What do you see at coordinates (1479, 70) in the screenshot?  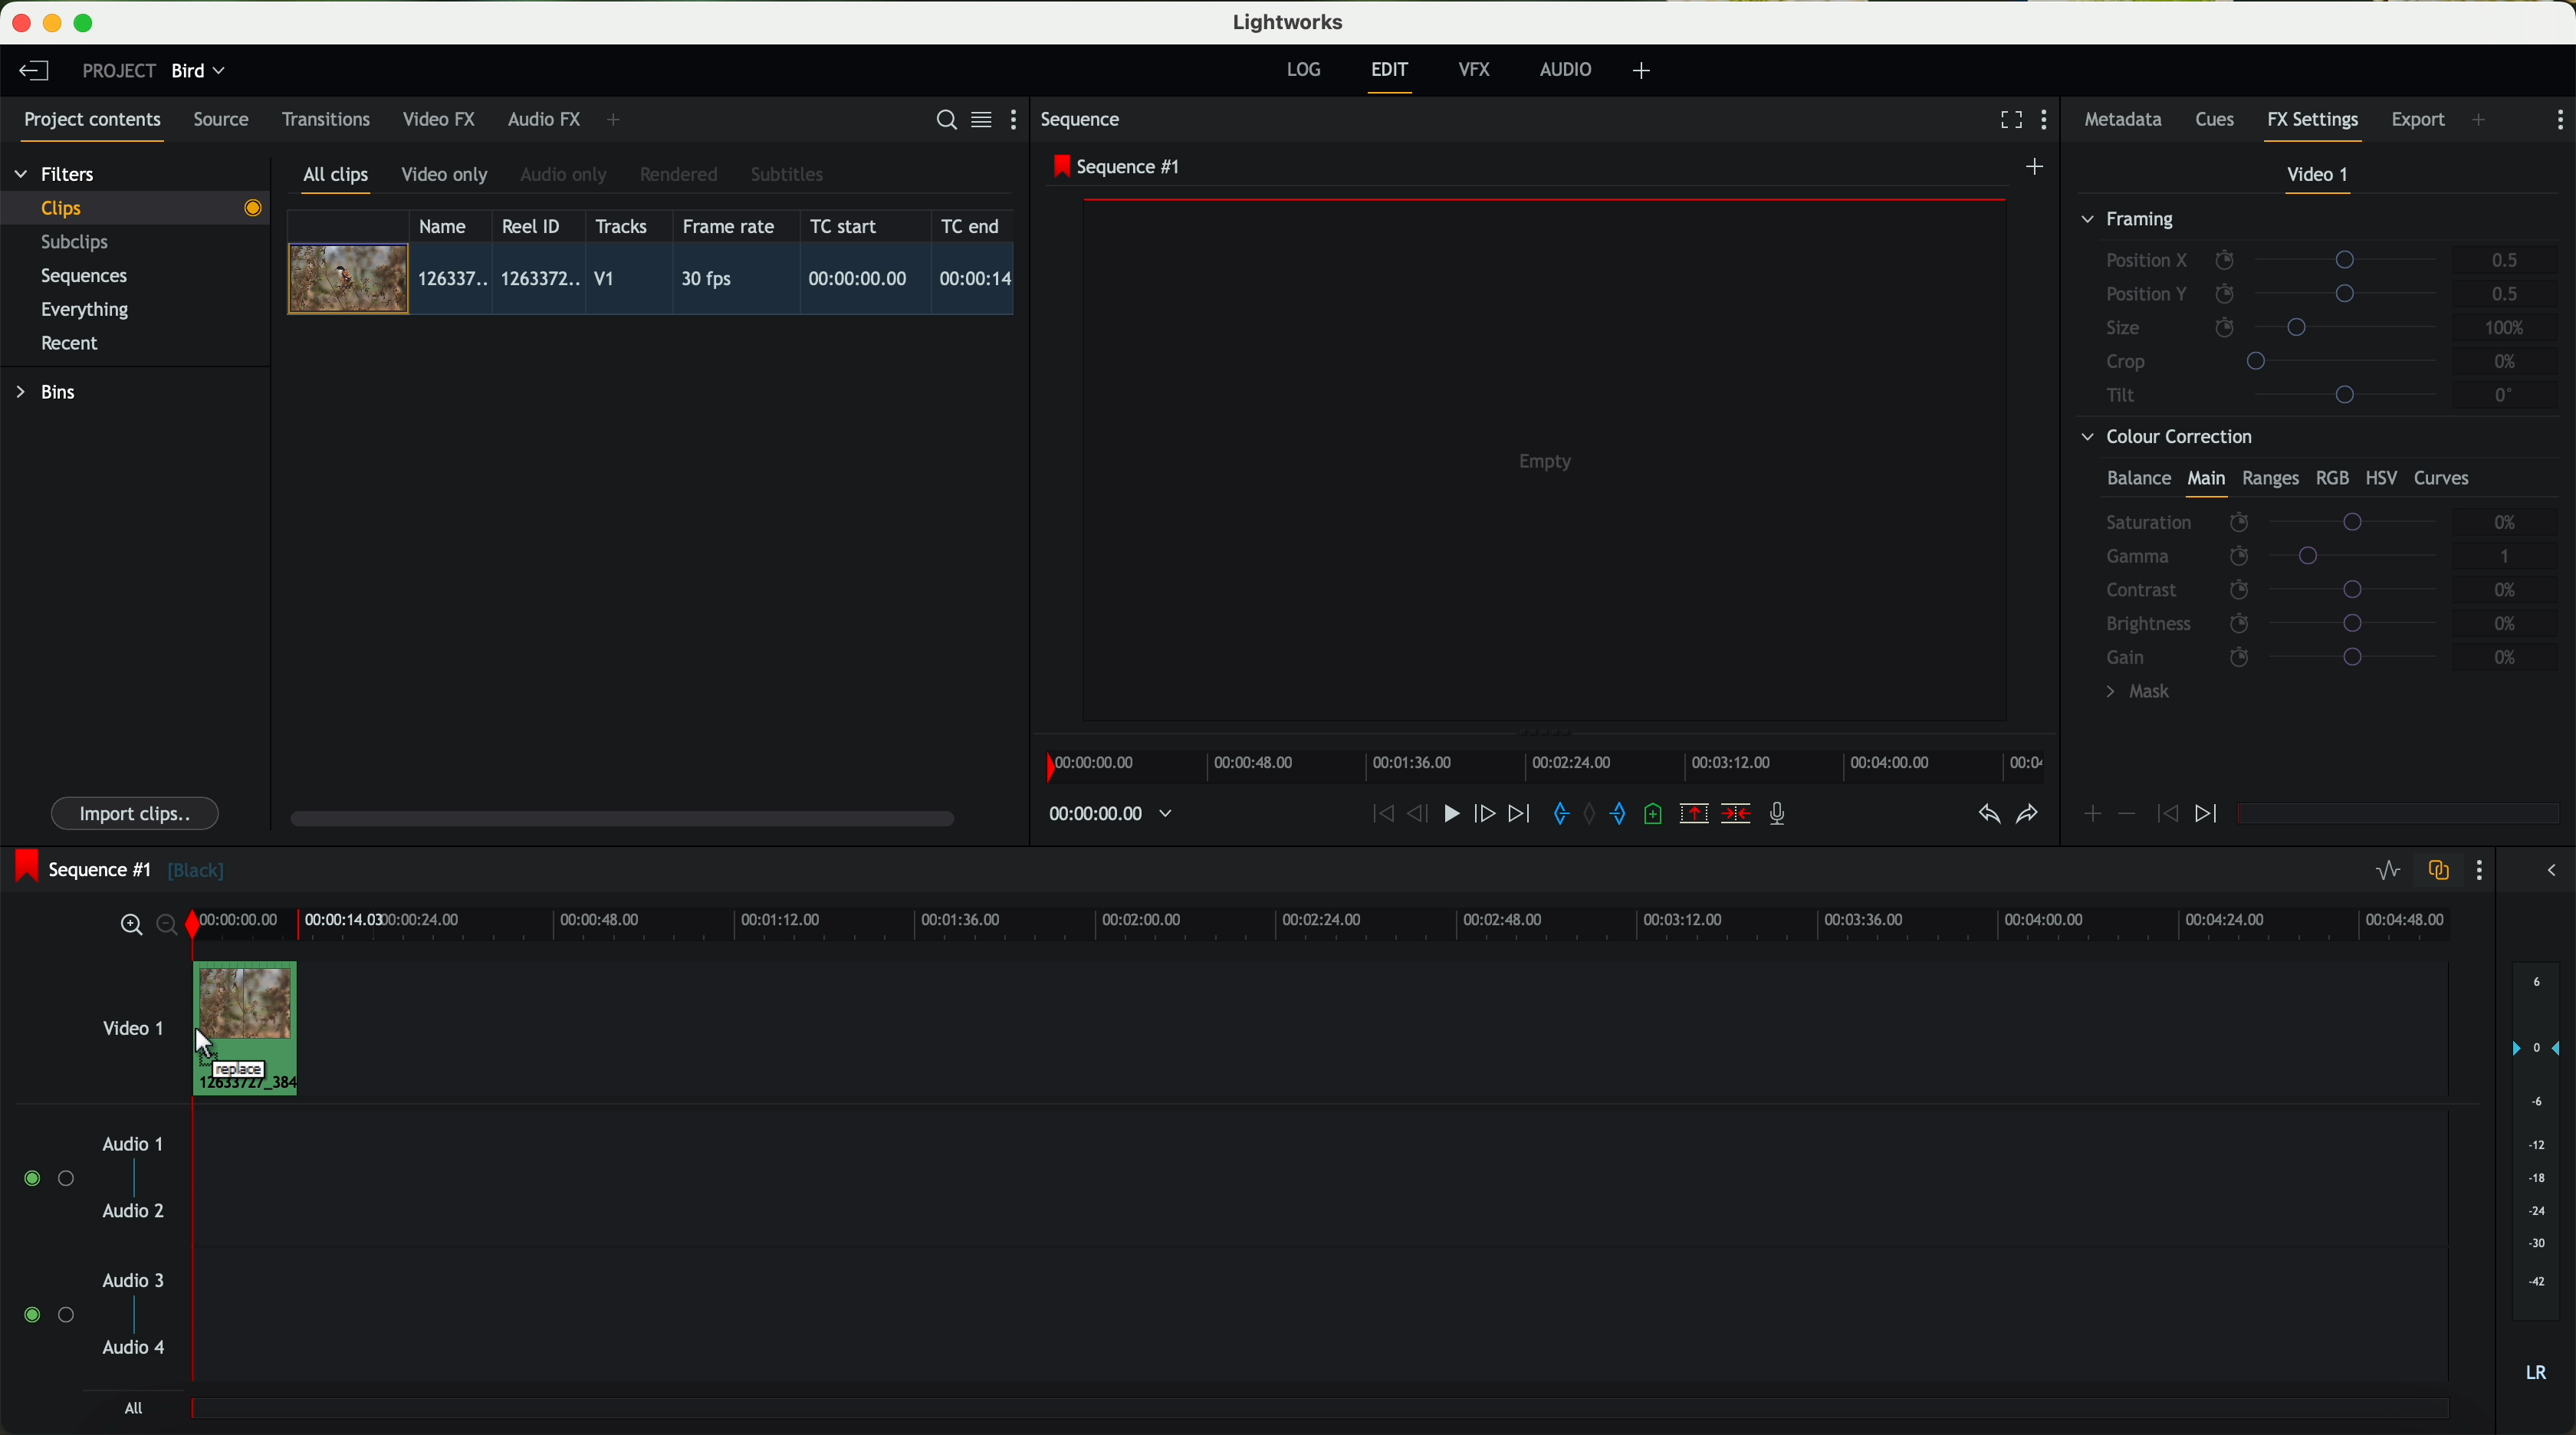 I see `VFX` at bounding box center [1479, 70].